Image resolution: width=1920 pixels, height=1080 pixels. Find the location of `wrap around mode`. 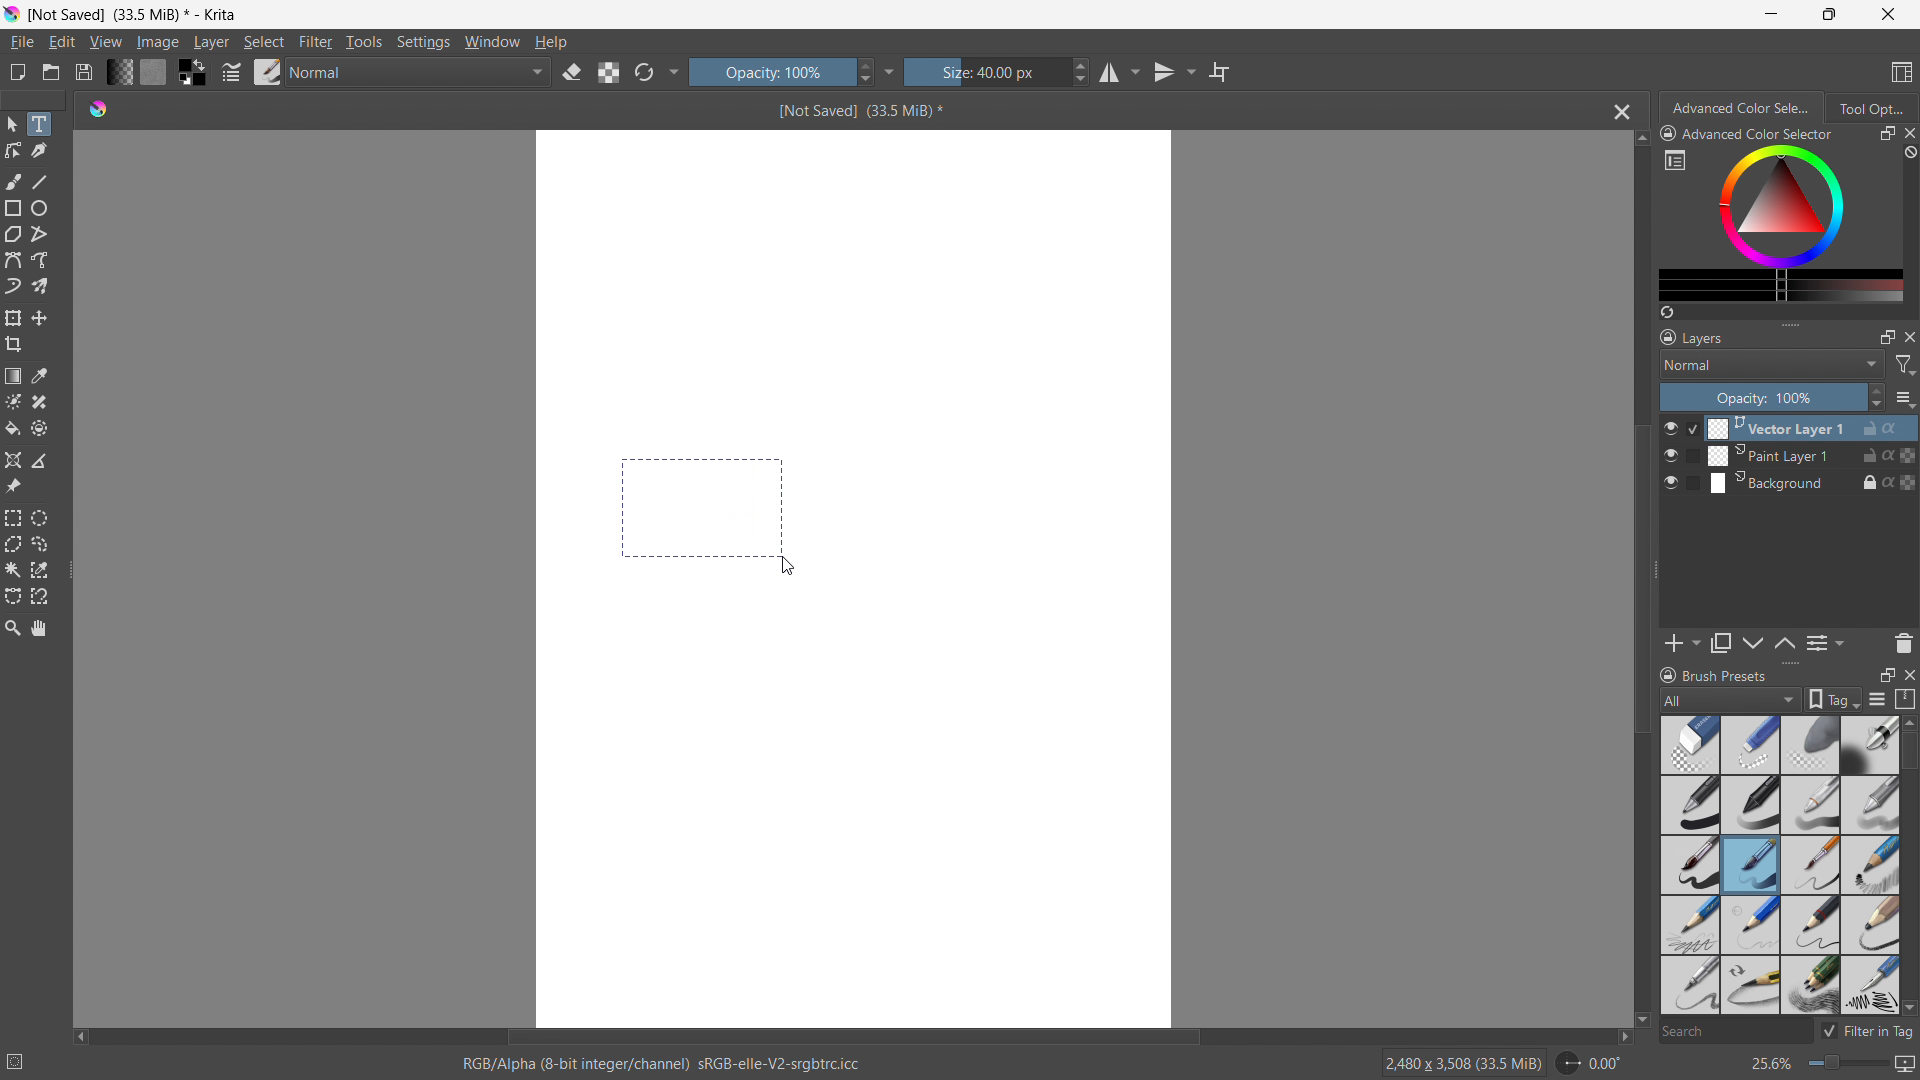

wrap around mode is located at coordinates (1220, 71).